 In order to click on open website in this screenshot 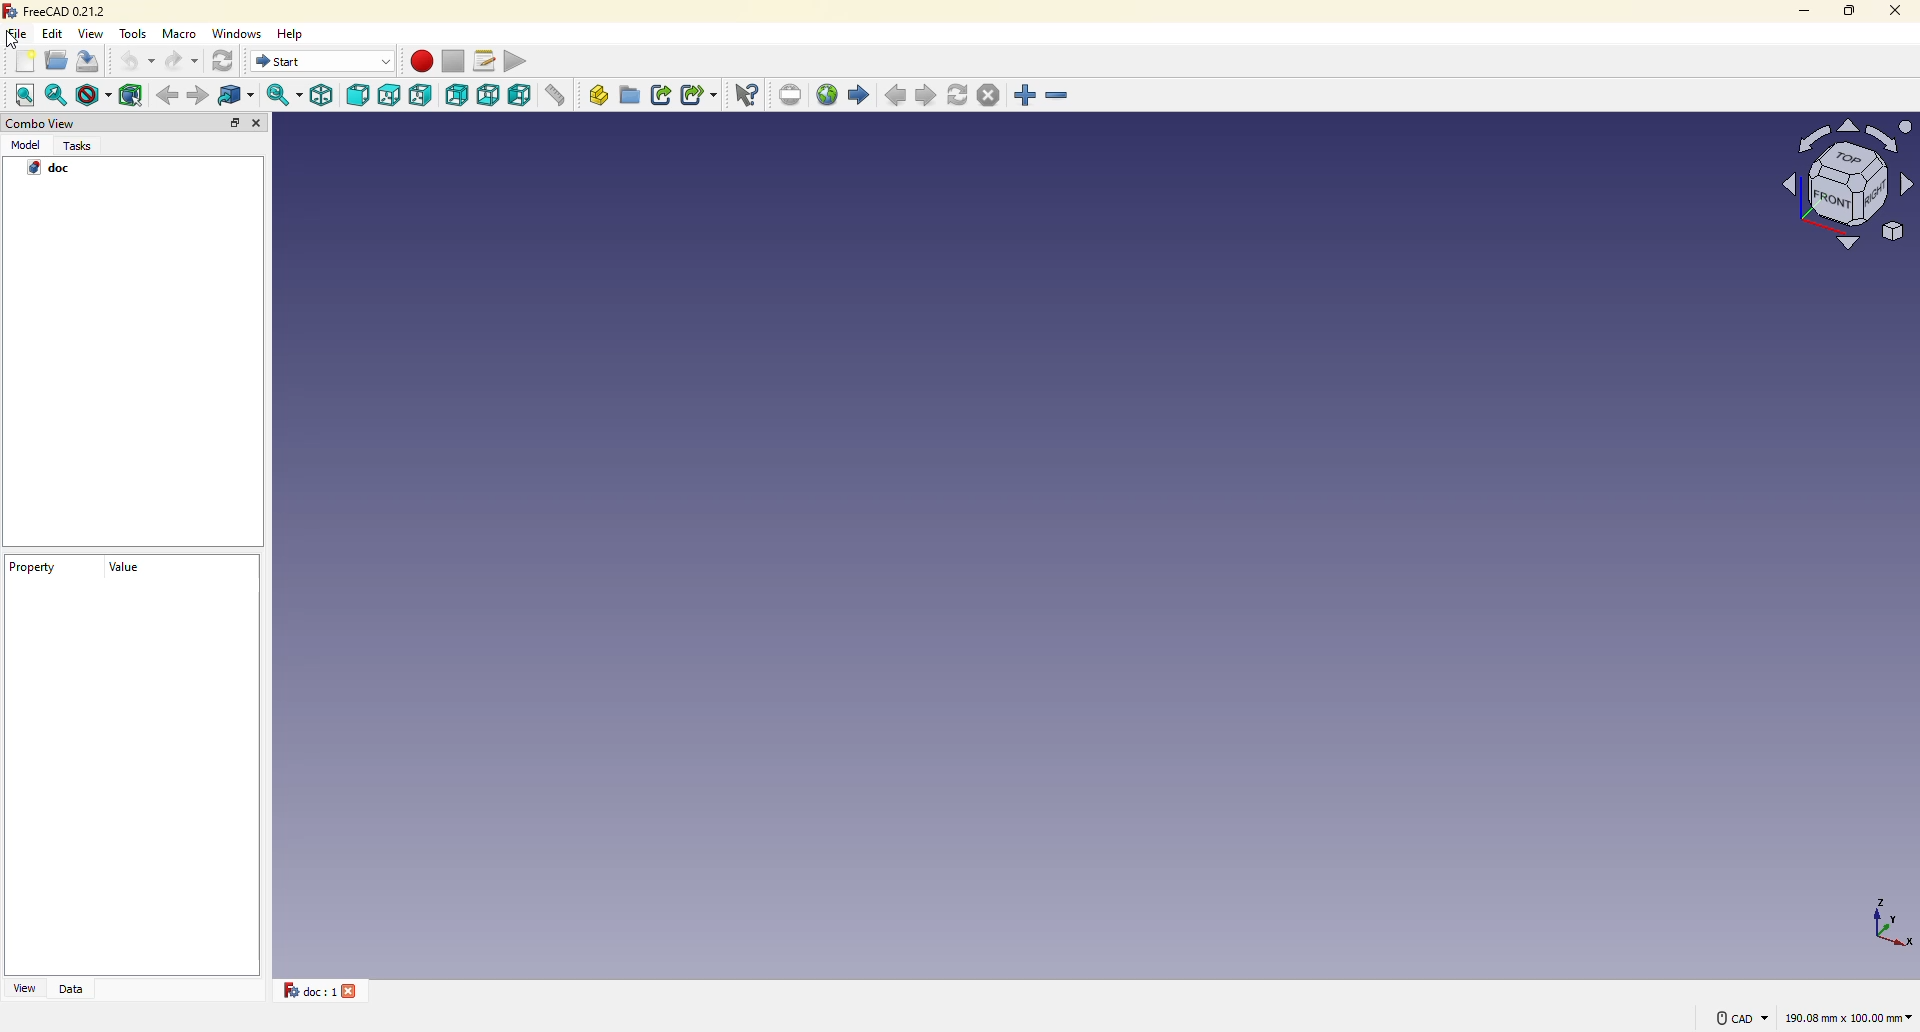, I will do `click(828, 93)`.